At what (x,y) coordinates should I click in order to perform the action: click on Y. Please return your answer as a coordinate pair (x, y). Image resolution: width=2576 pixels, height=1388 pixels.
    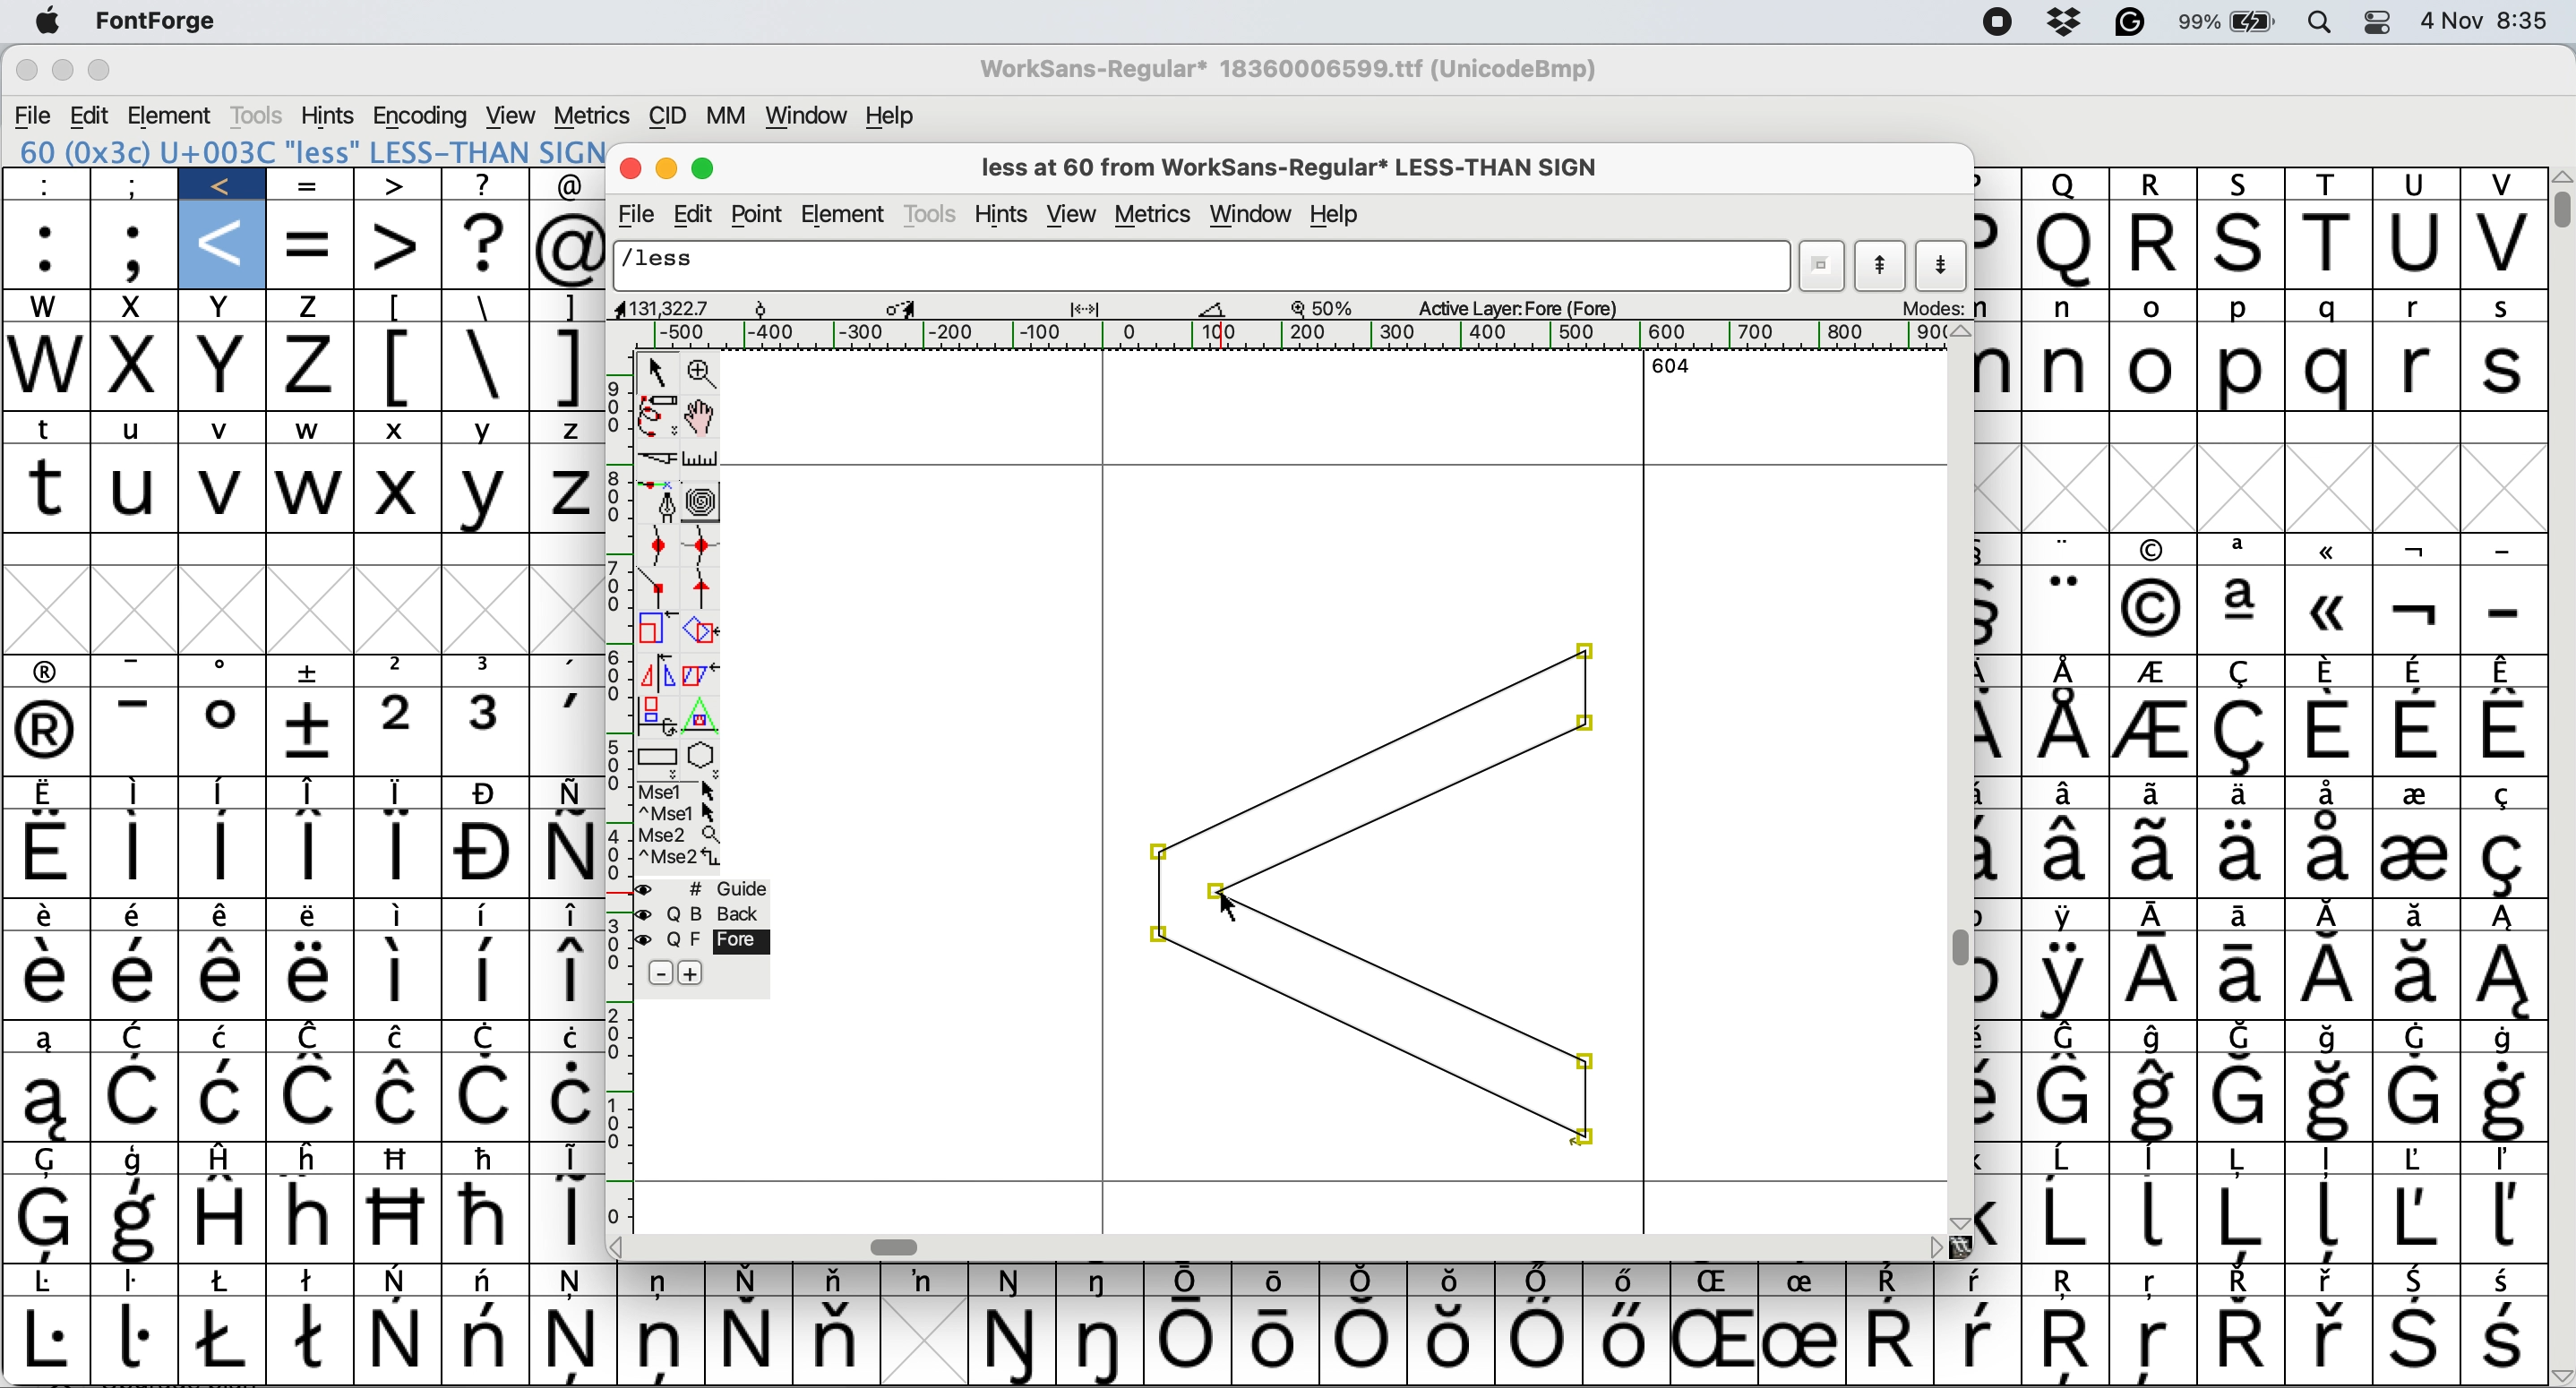
    Looking at the image, I should click on (490, 492).